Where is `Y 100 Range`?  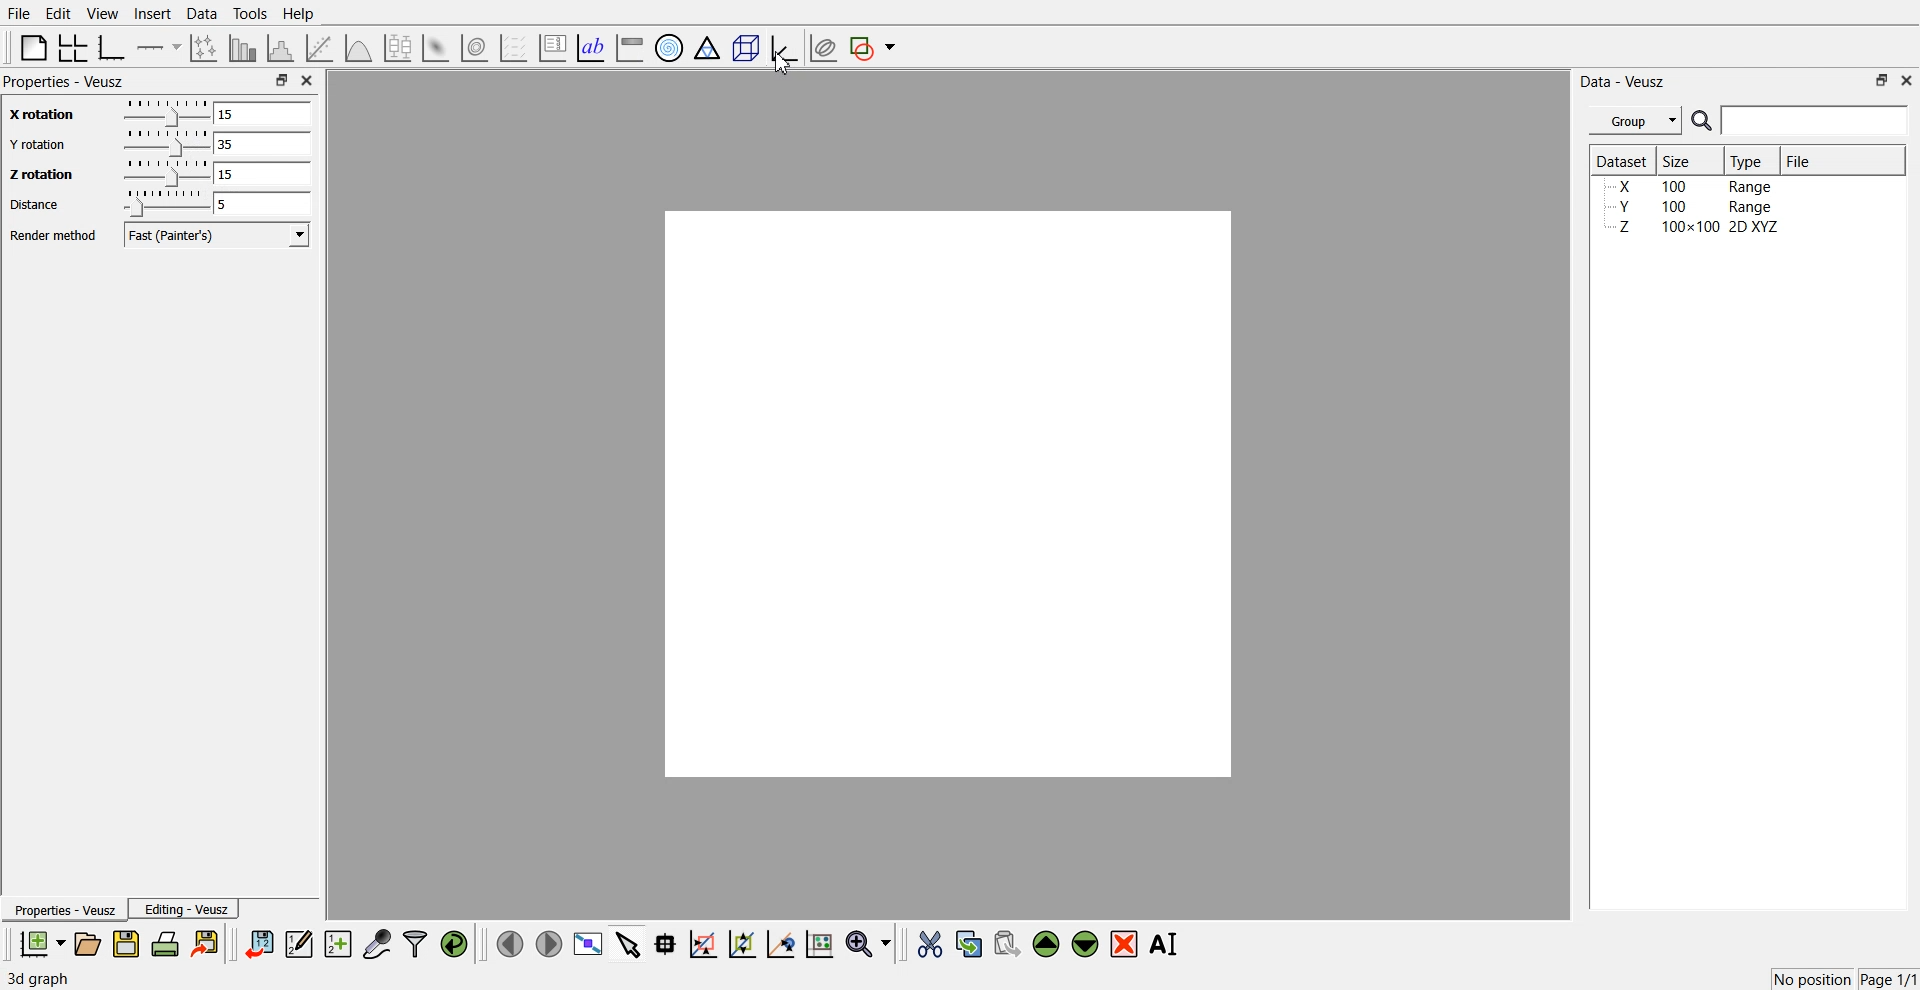
Y 100 Range is located at coordinates (1693, 207).